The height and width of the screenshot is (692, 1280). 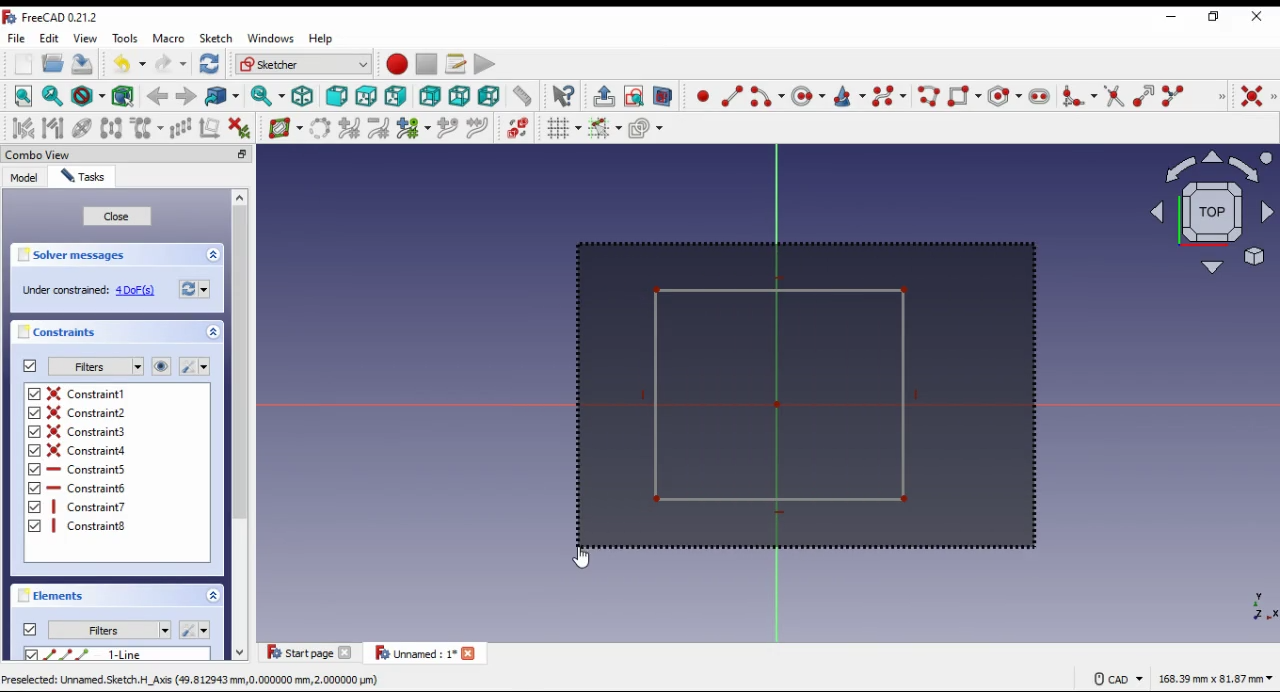 What do you see at coordinates (180, 129) in the screenshot?
I see `rectangular array` at bounding box center [180, 129].